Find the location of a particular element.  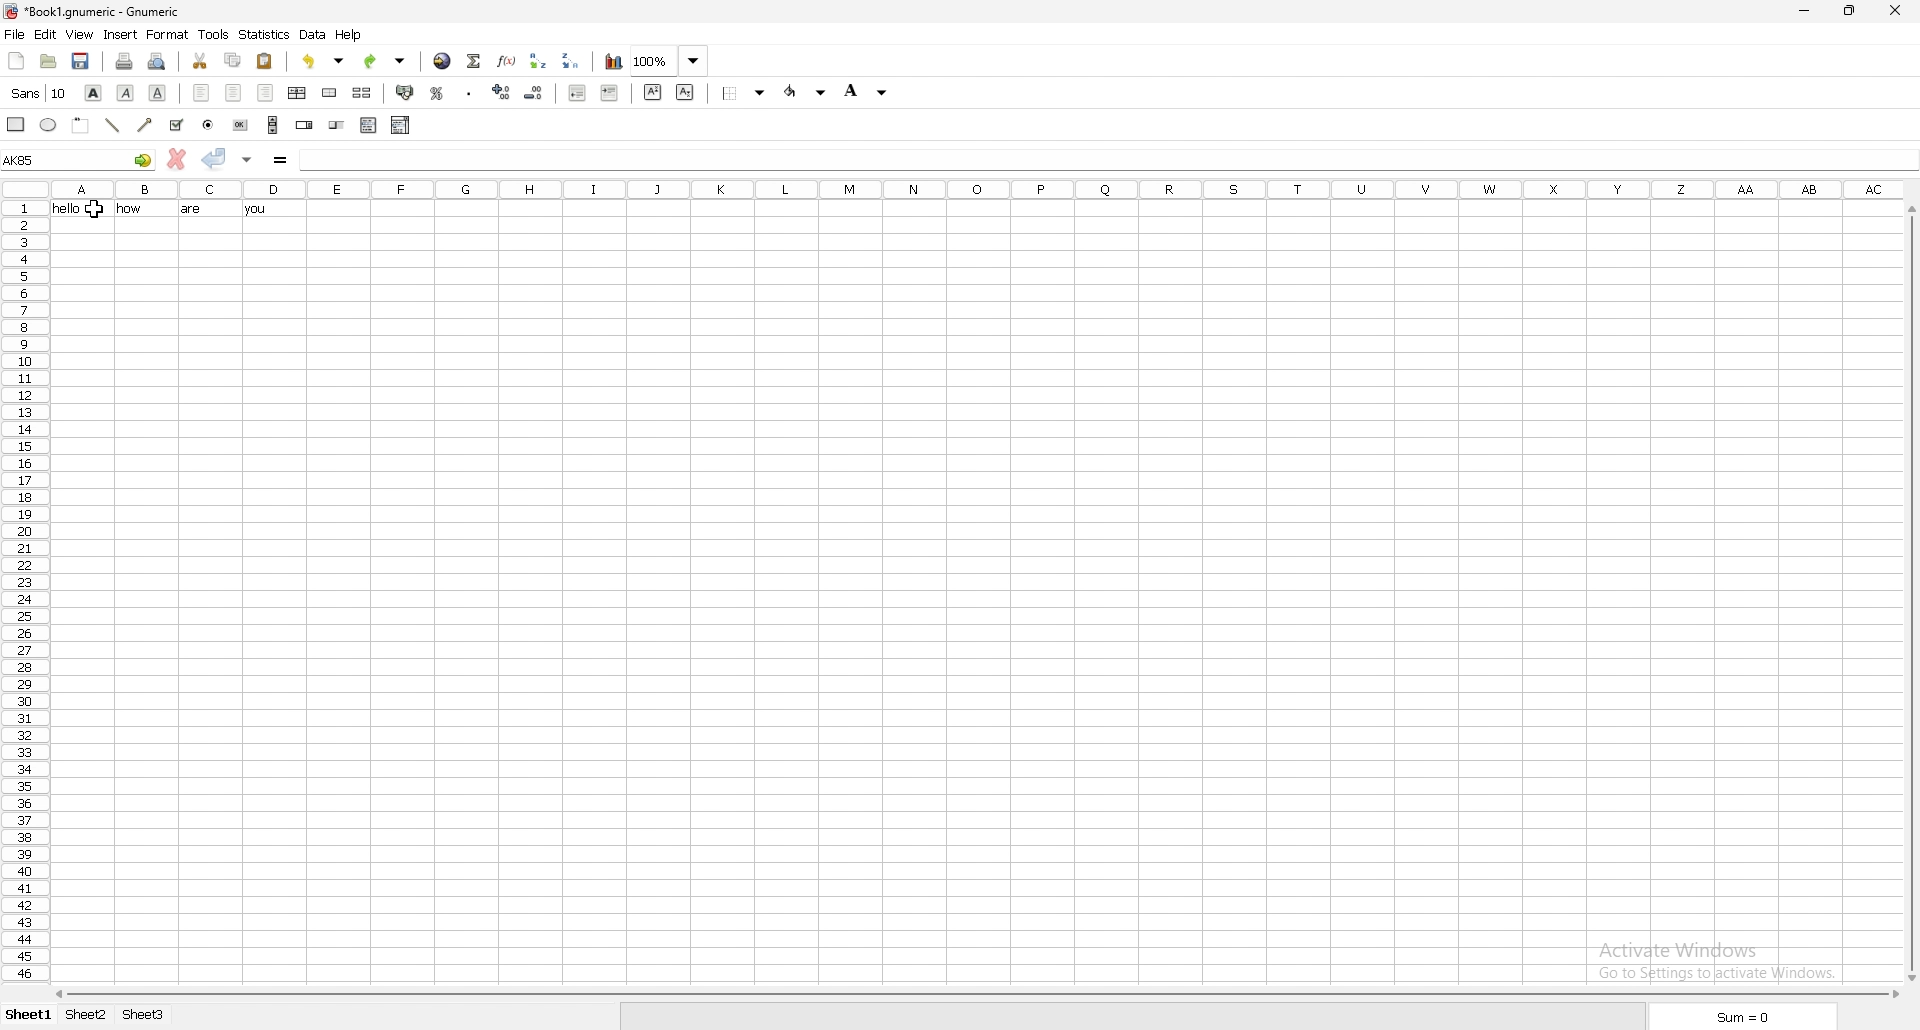

accept changes in all cells is located at coordinates (247, 159).